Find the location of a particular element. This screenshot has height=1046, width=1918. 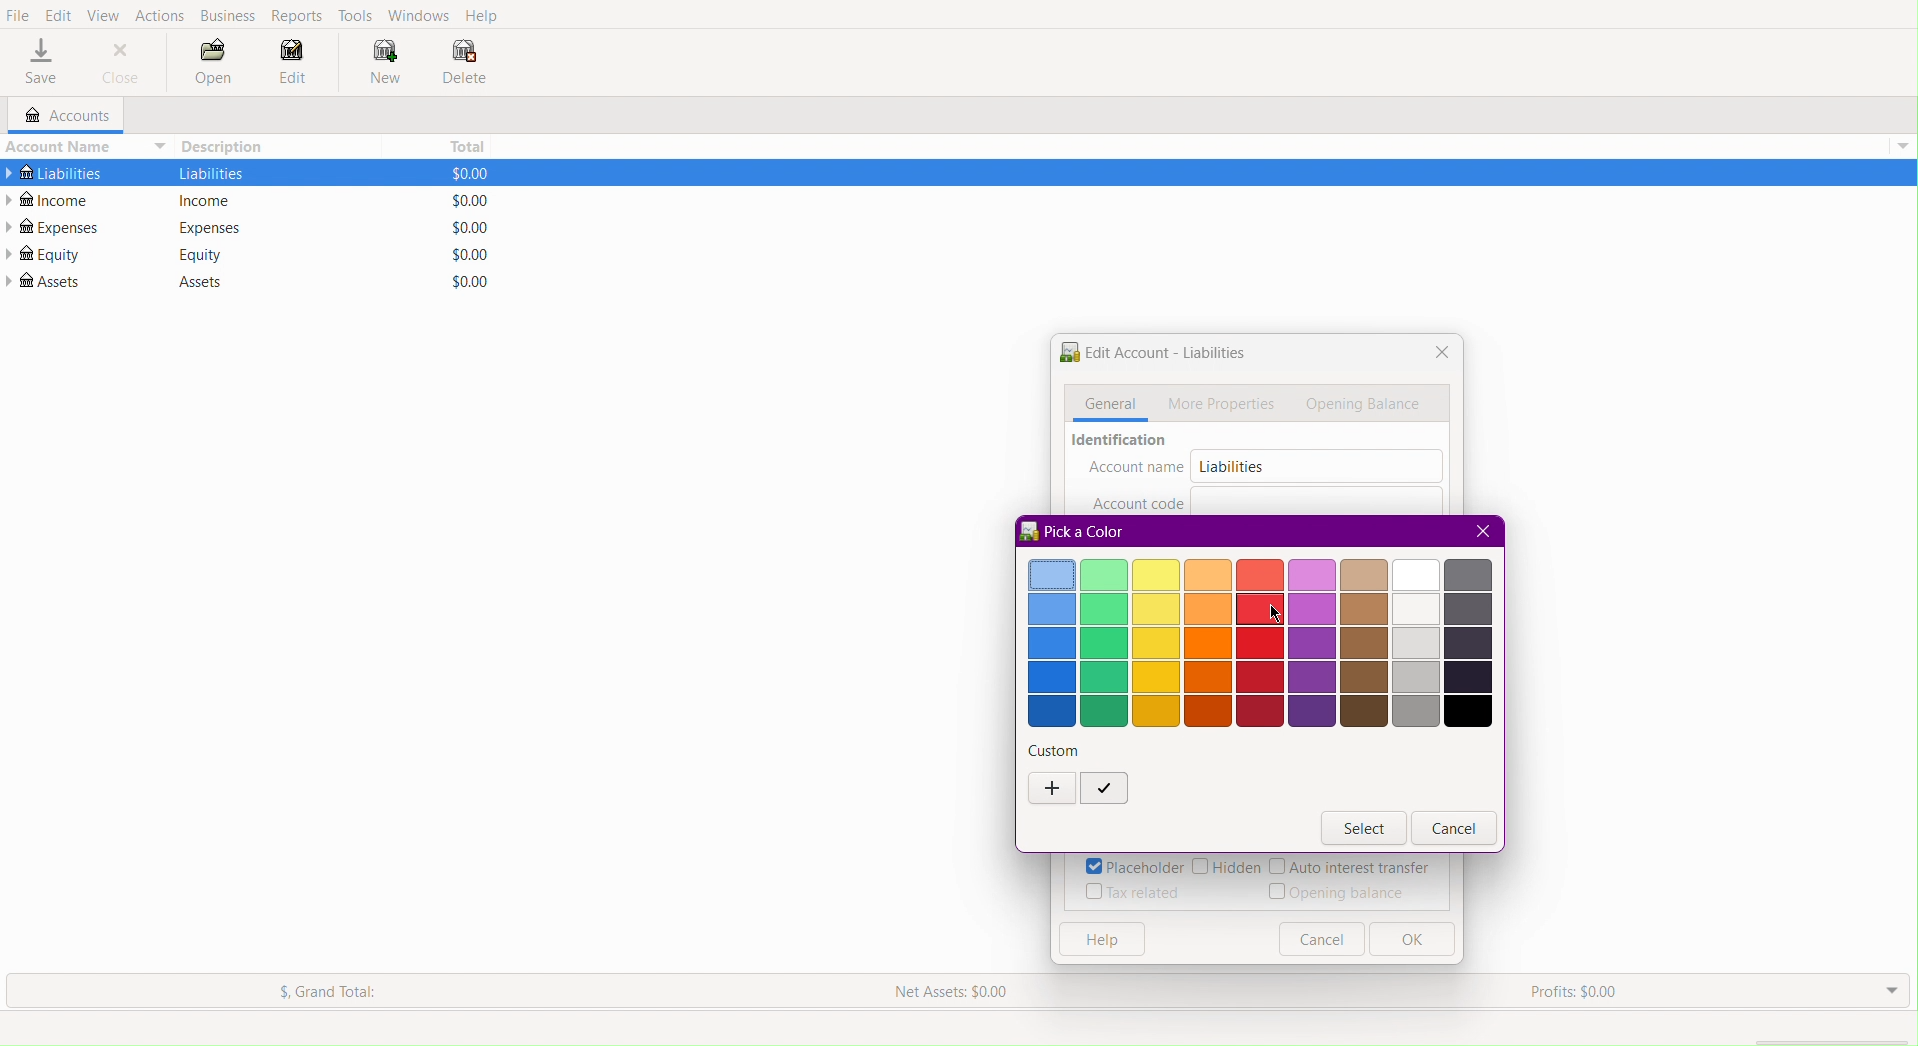

Income is located at coordinates (52, 199).